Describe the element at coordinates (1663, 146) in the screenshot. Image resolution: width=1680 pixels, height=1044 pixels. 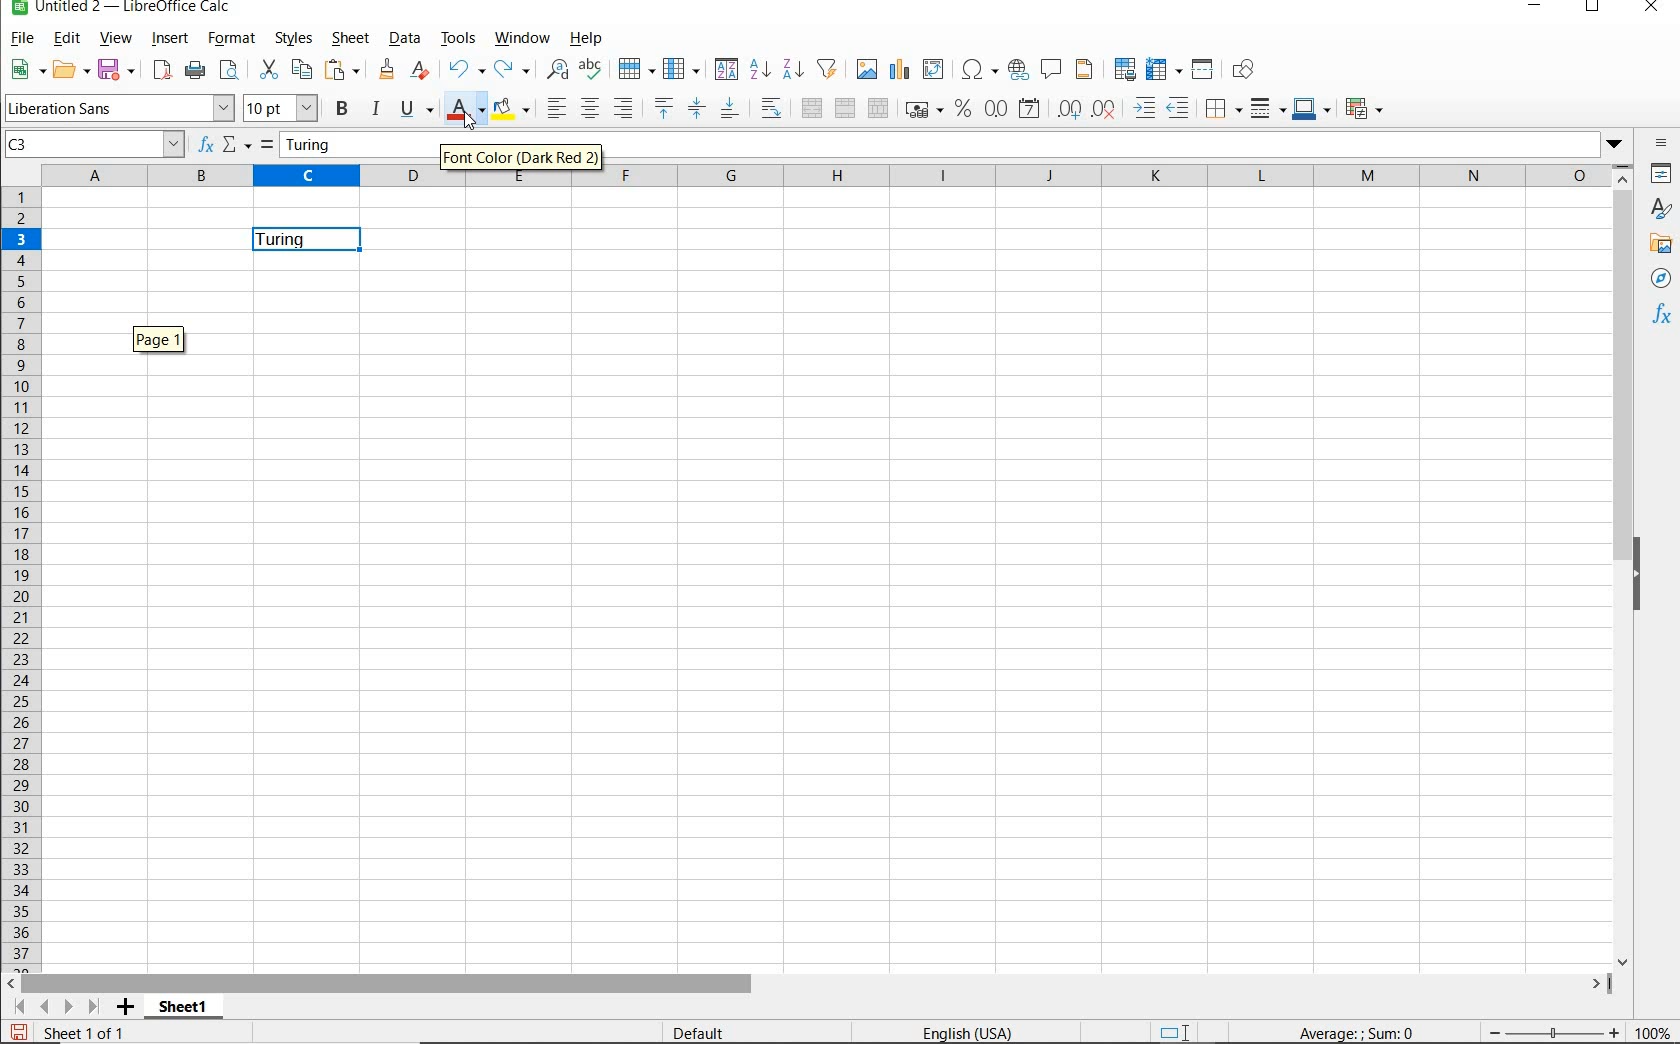
I see `SIDEBAR SETTINGS` at that location.